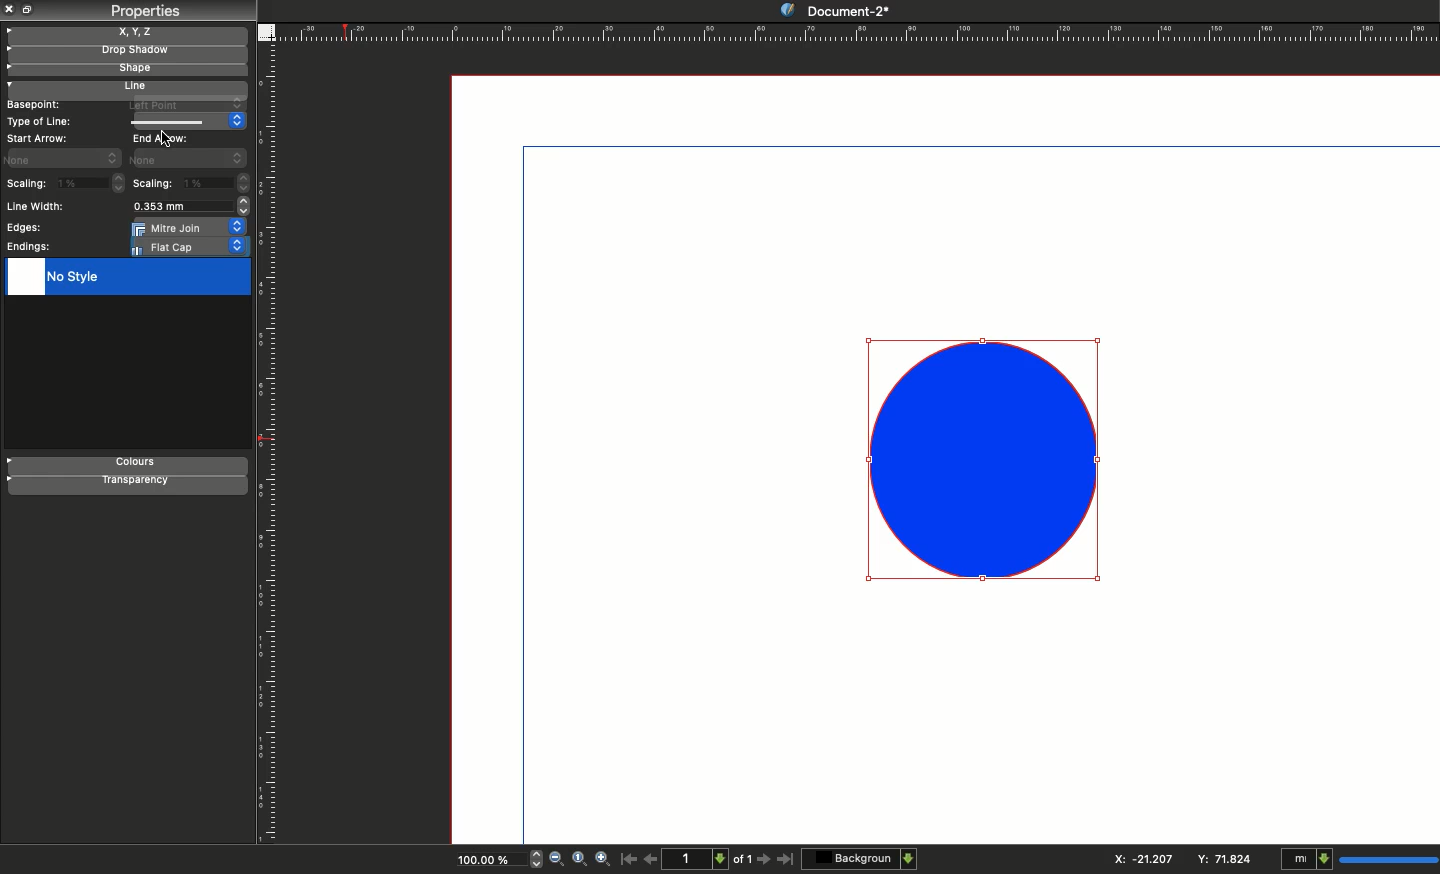 The width and height of the screenshot is (1440, 874). What do you see at coordinates (532, 858) in the screenshot?
I see `zoom in and out` at bounding box center [532, 858].